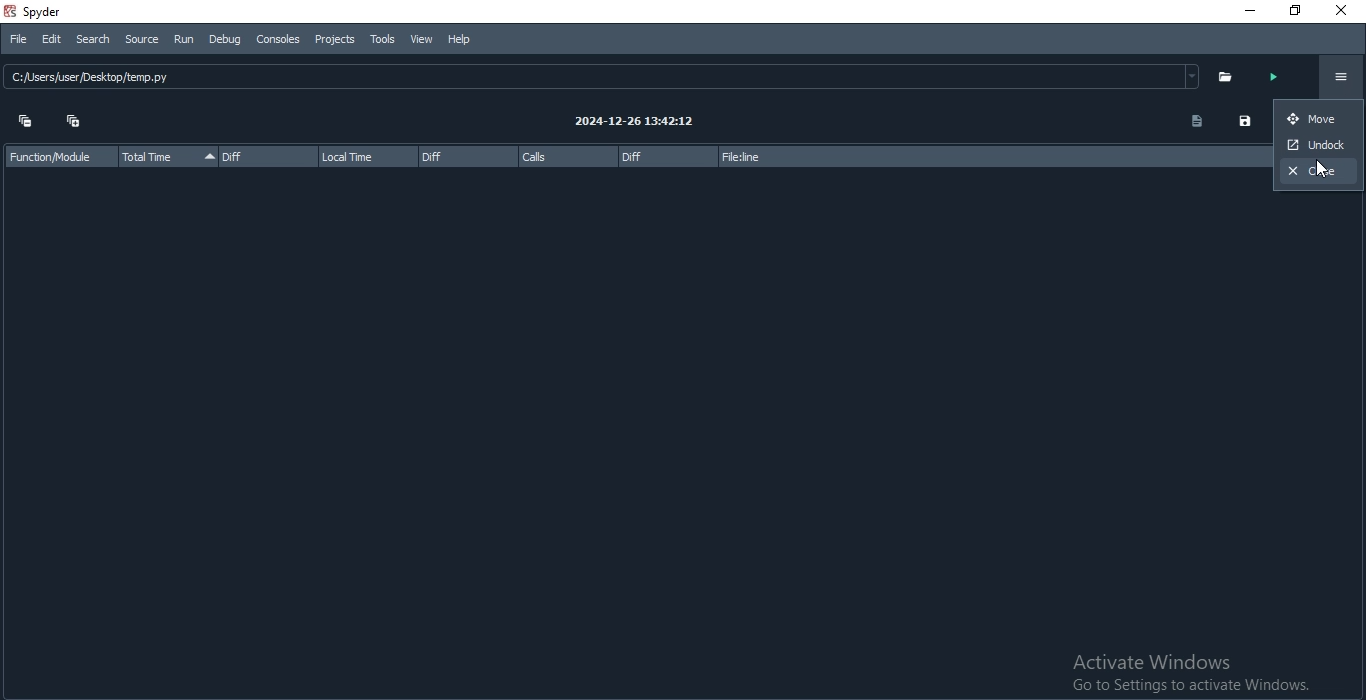 This screenshot has height=700, width=1366. What do you see at coordinates (766, 158) in the screenshot?
I see `file:line` at bounding box center [766, 158].